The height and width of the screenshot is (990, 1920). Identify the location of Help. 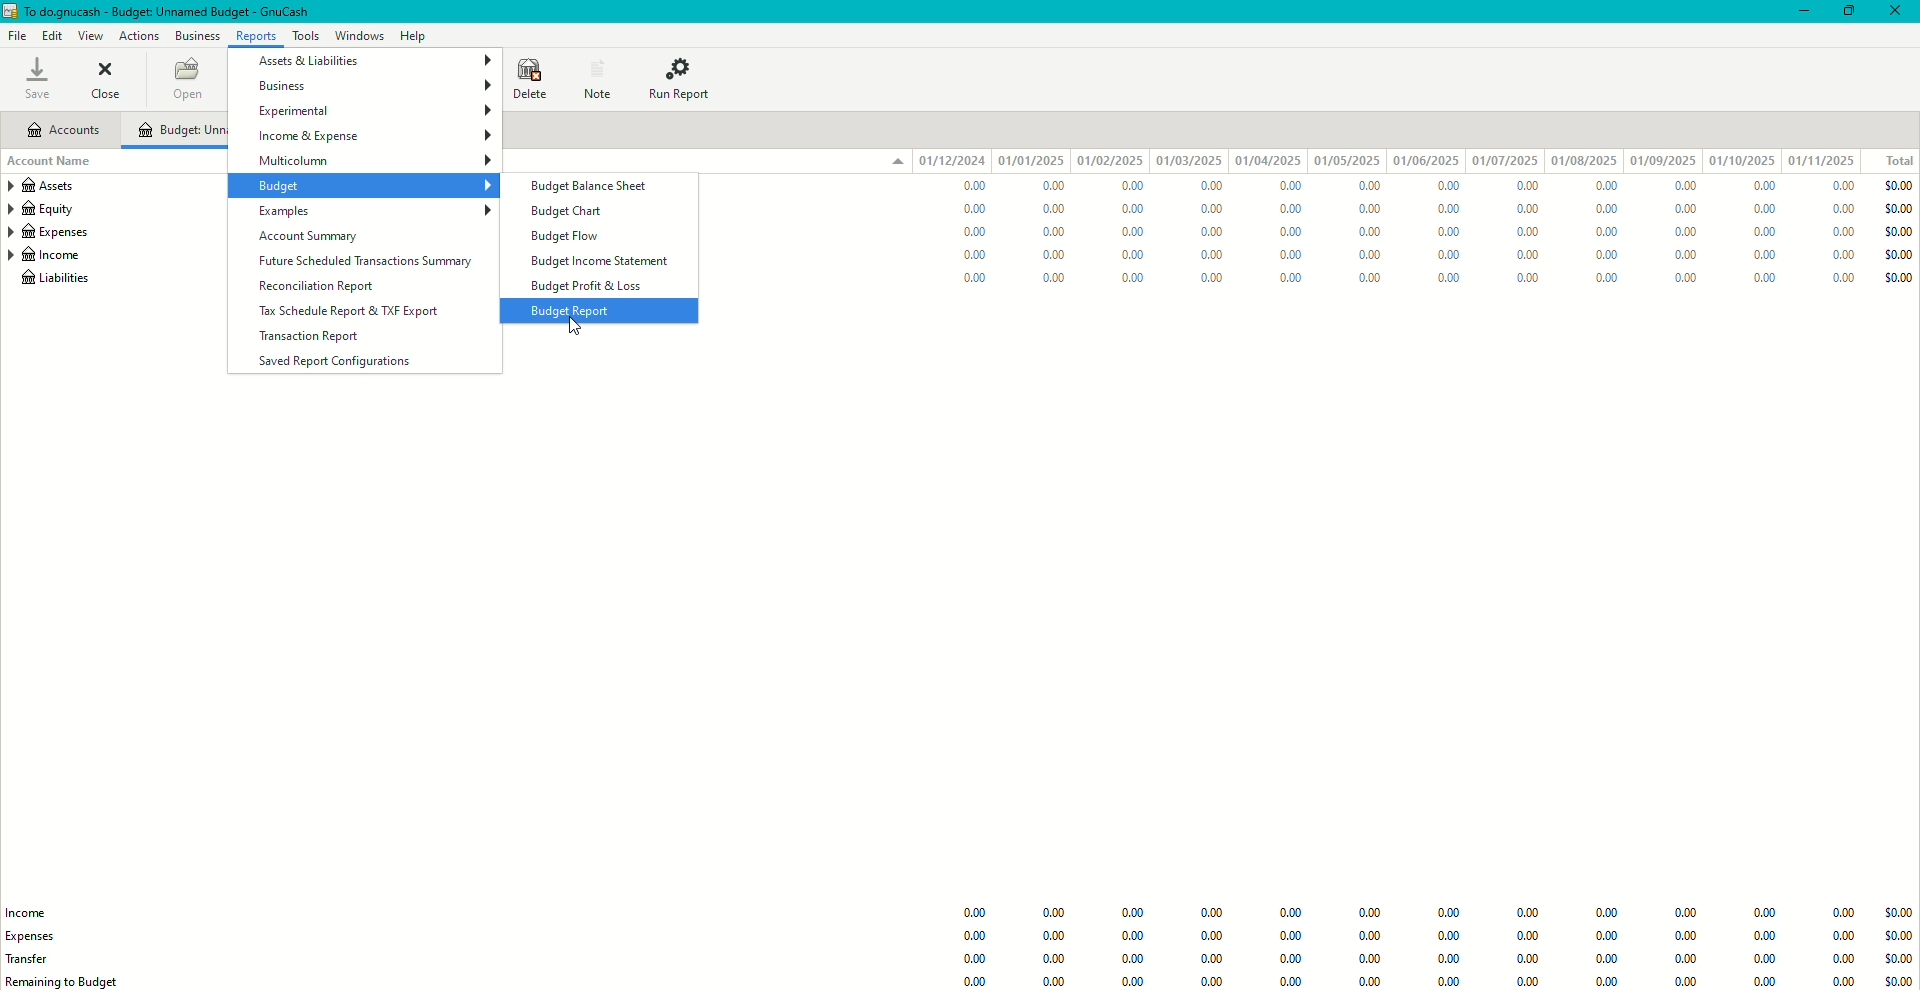
(414, 35).